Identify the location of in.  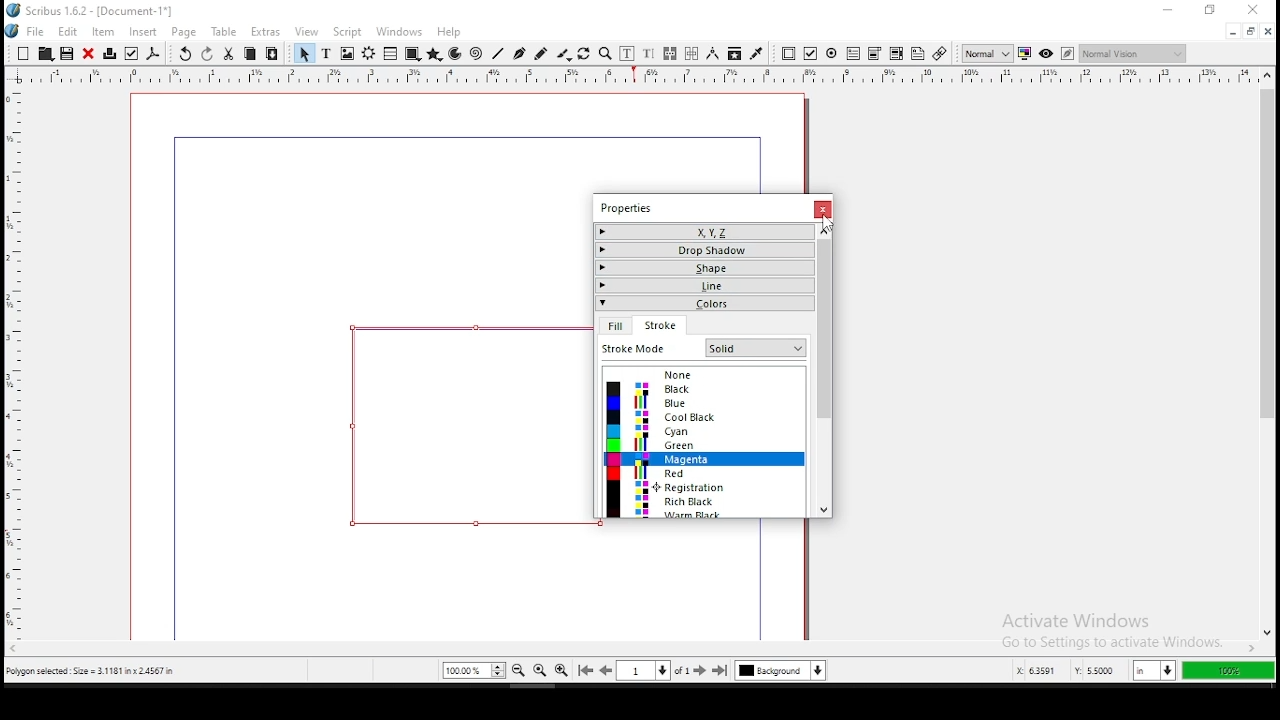
(1151, 671).